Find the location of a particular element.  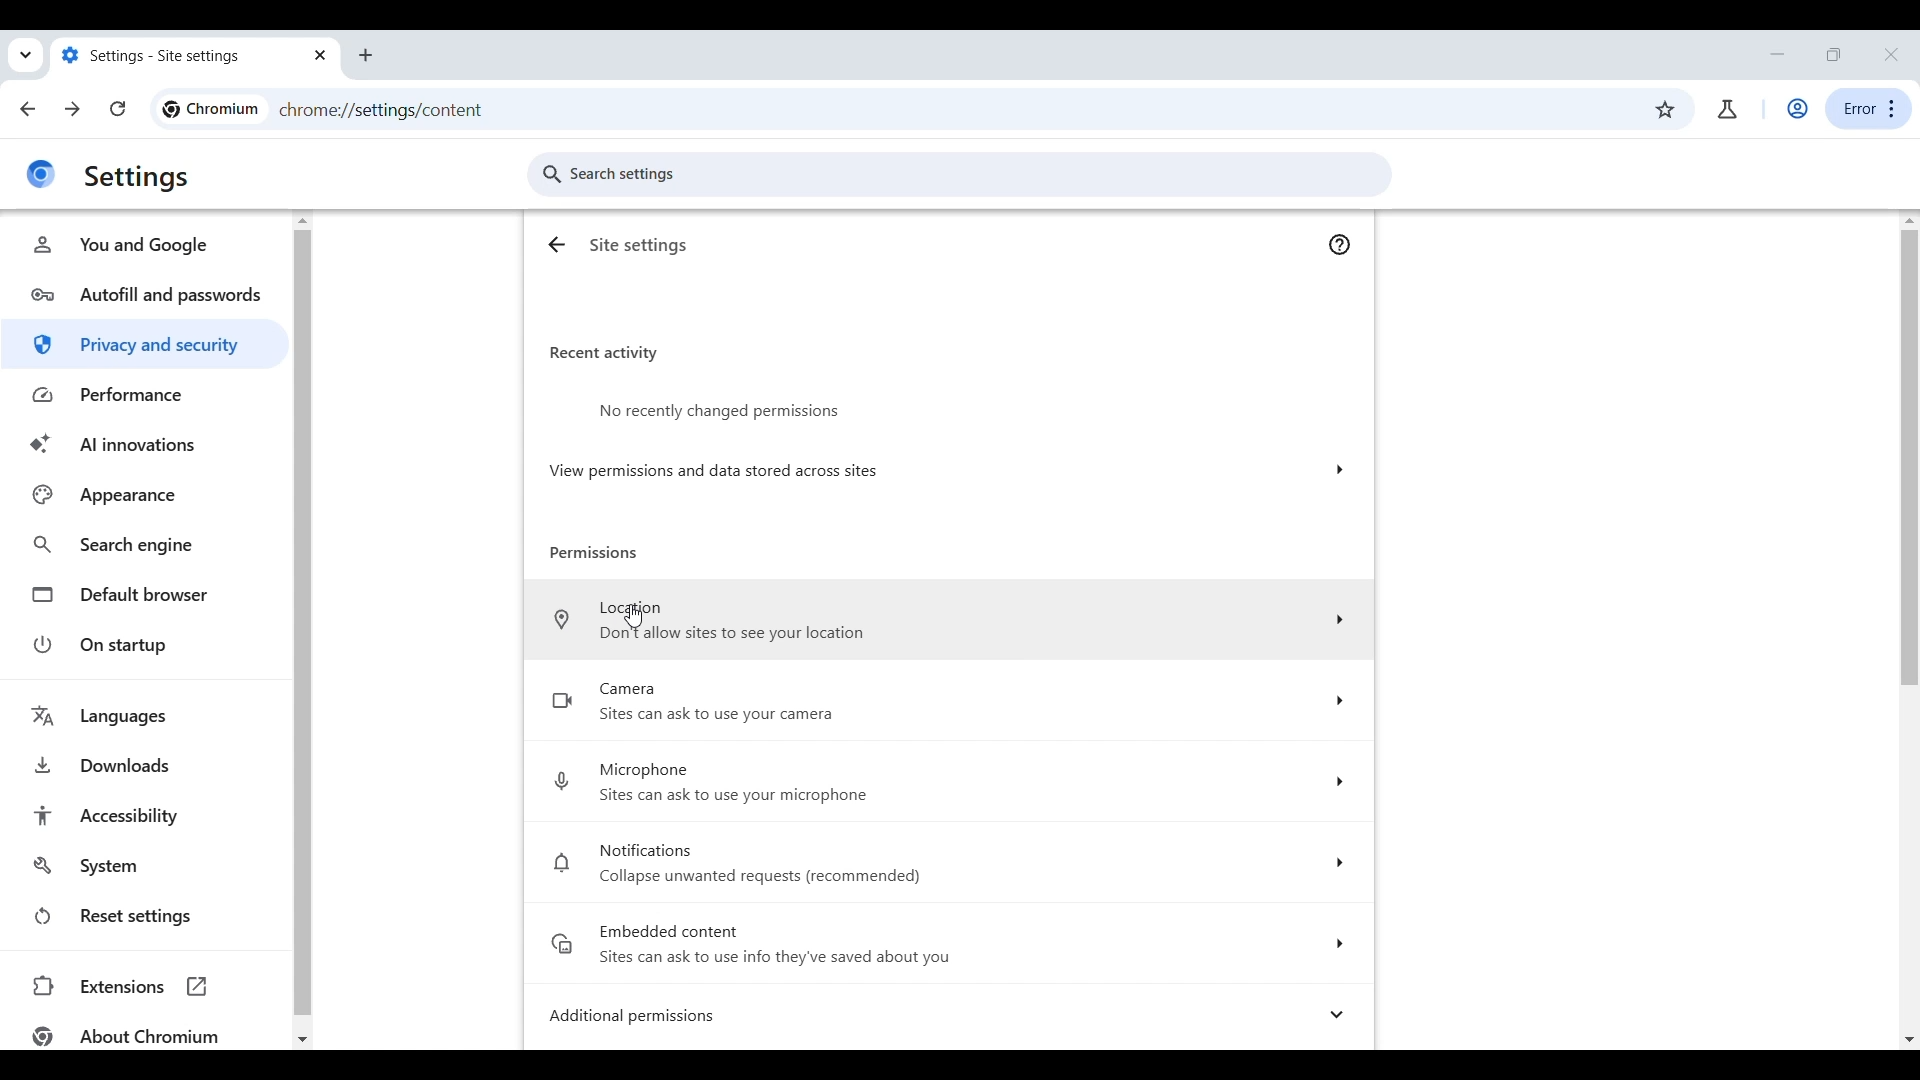

Reload page is located at coordinates (118, 108).